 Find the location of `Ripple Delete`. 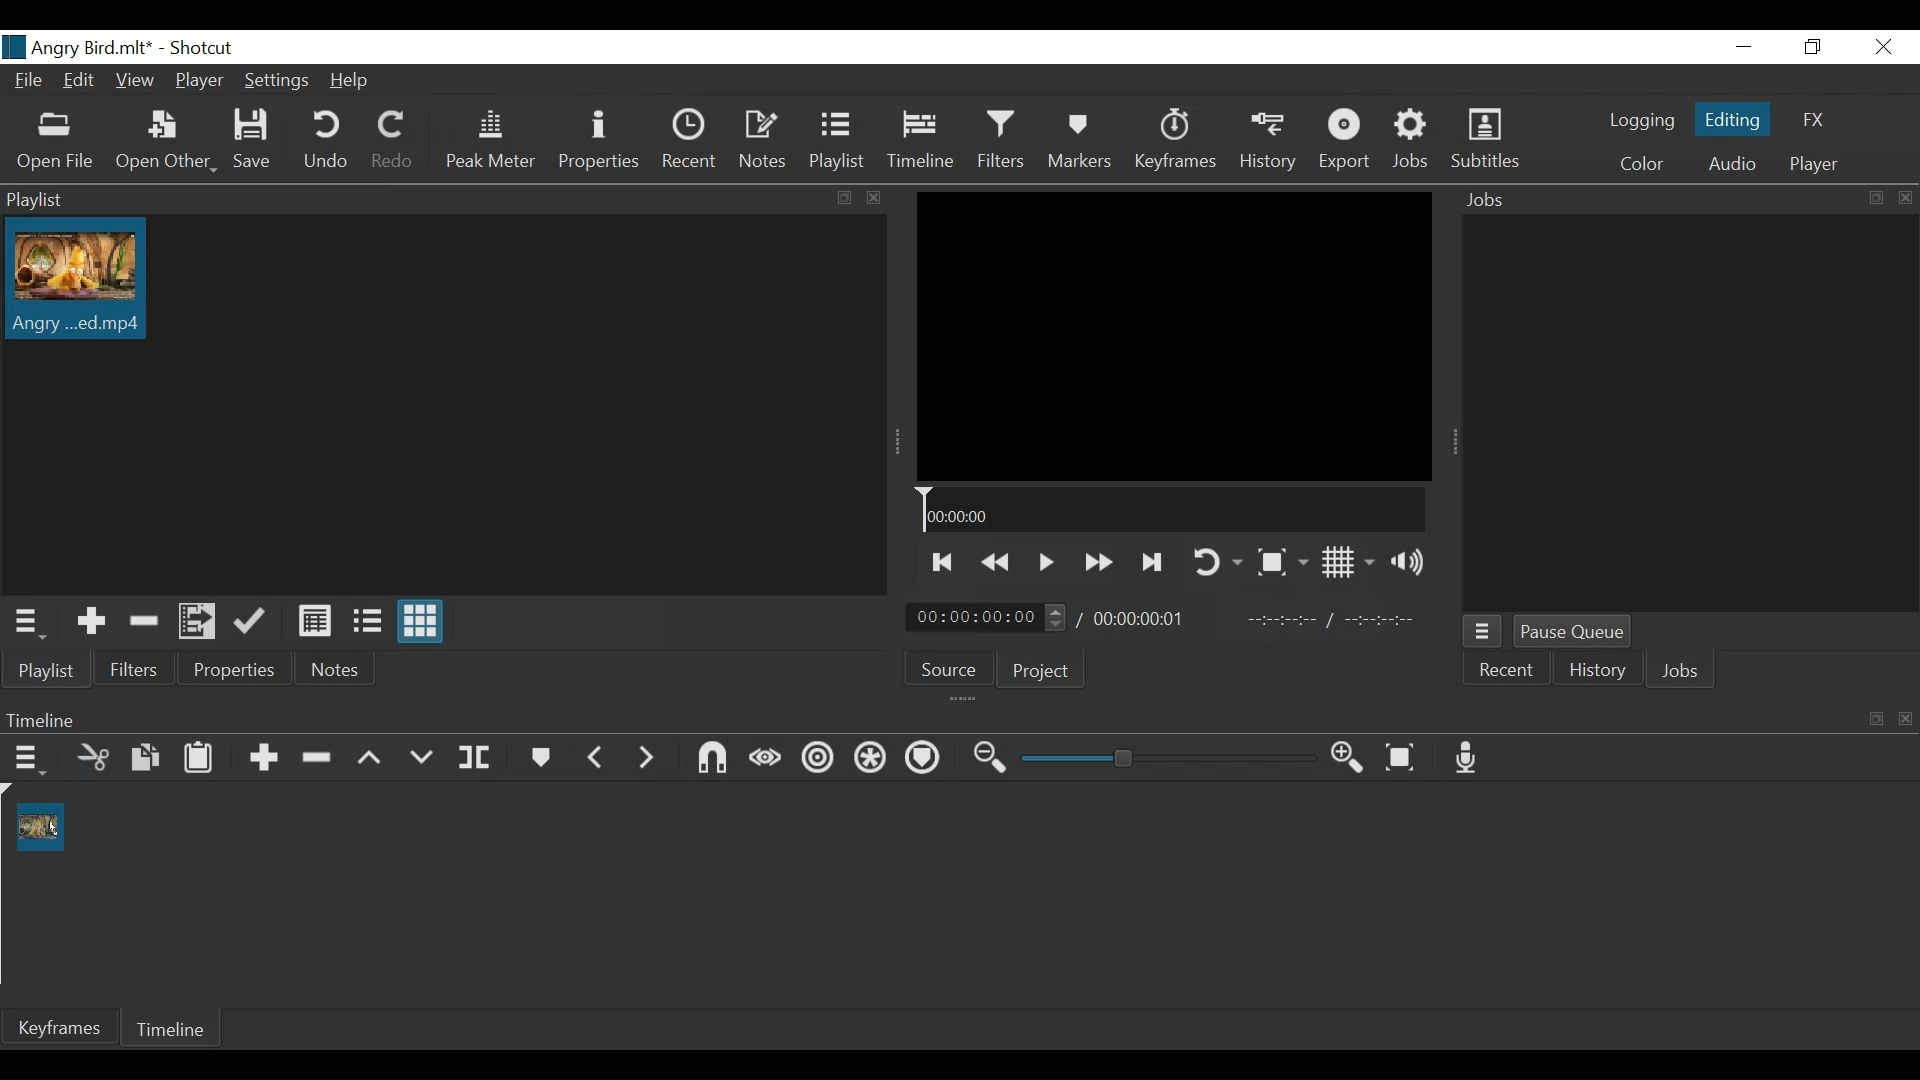

Ripple Delete is located at coordinates (315, 758).